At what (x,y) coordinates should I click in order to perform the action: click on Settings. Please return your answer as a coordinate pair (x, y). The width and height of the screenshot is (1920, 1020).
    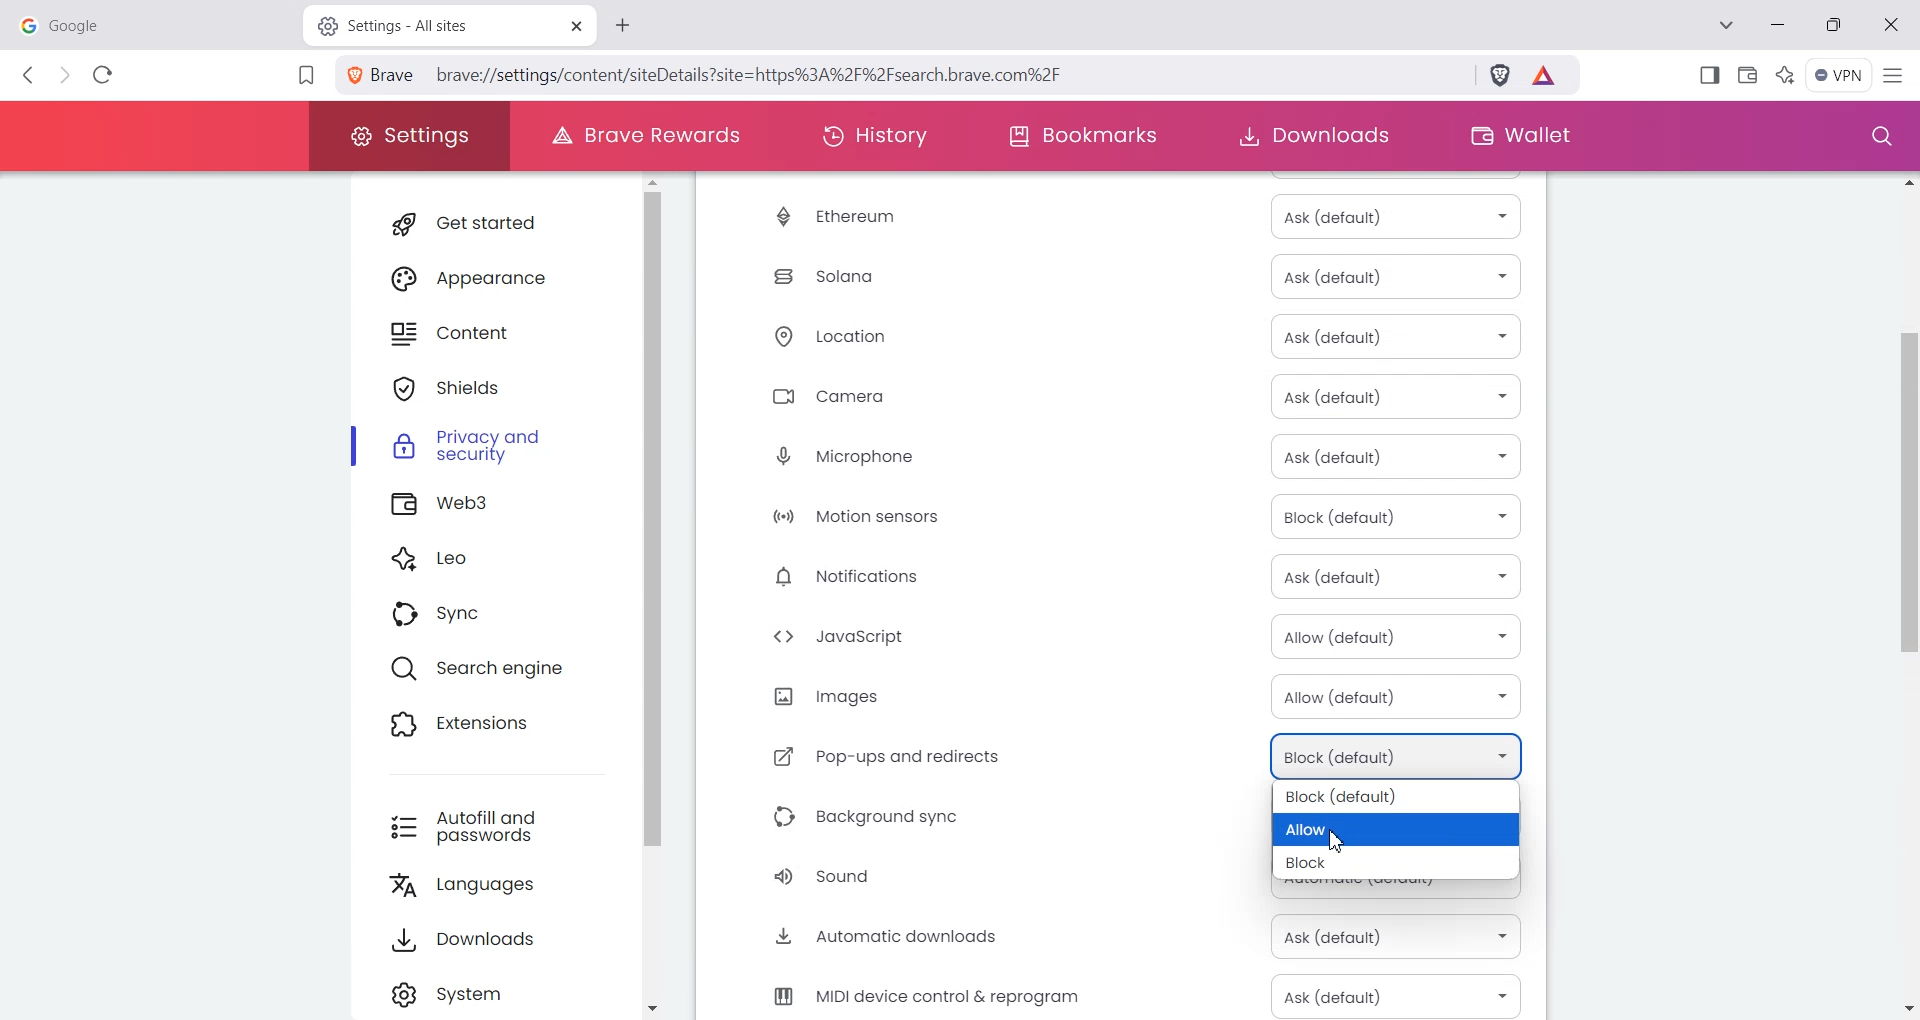
    Looking at the image, I should click on (408, 136).